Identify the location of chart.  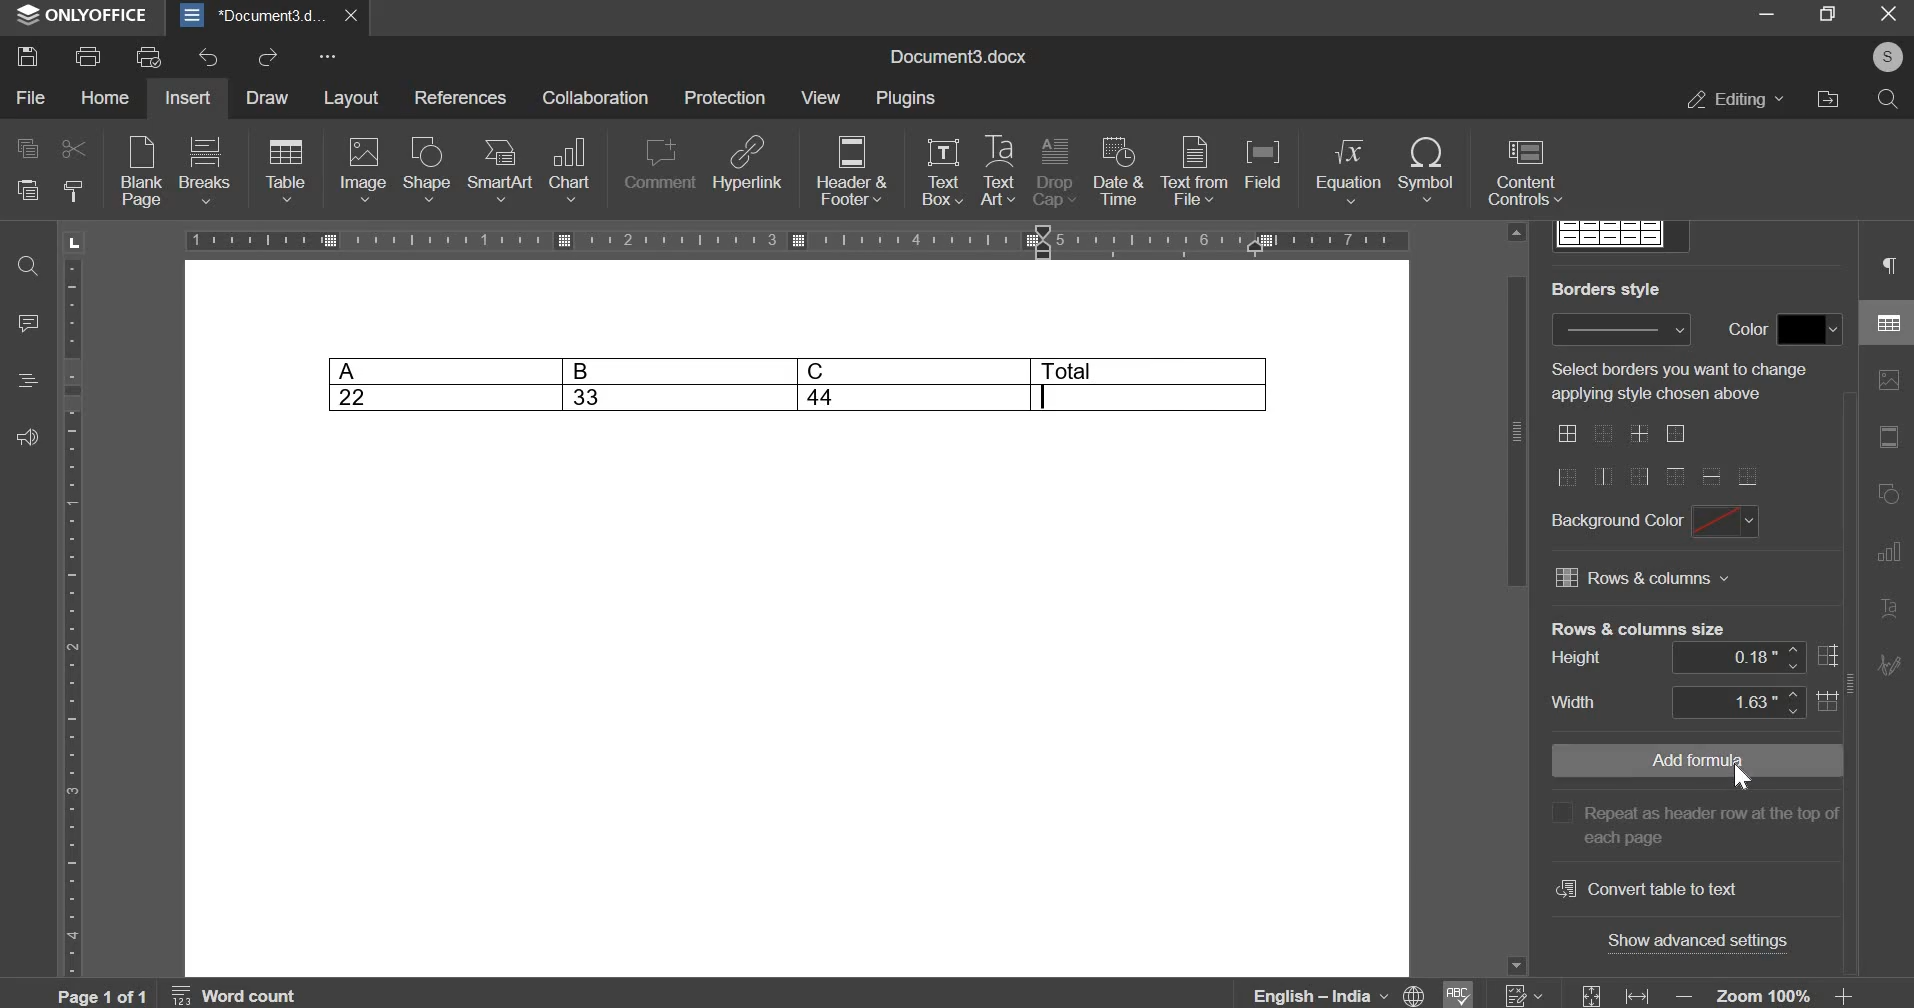
(571, 167).